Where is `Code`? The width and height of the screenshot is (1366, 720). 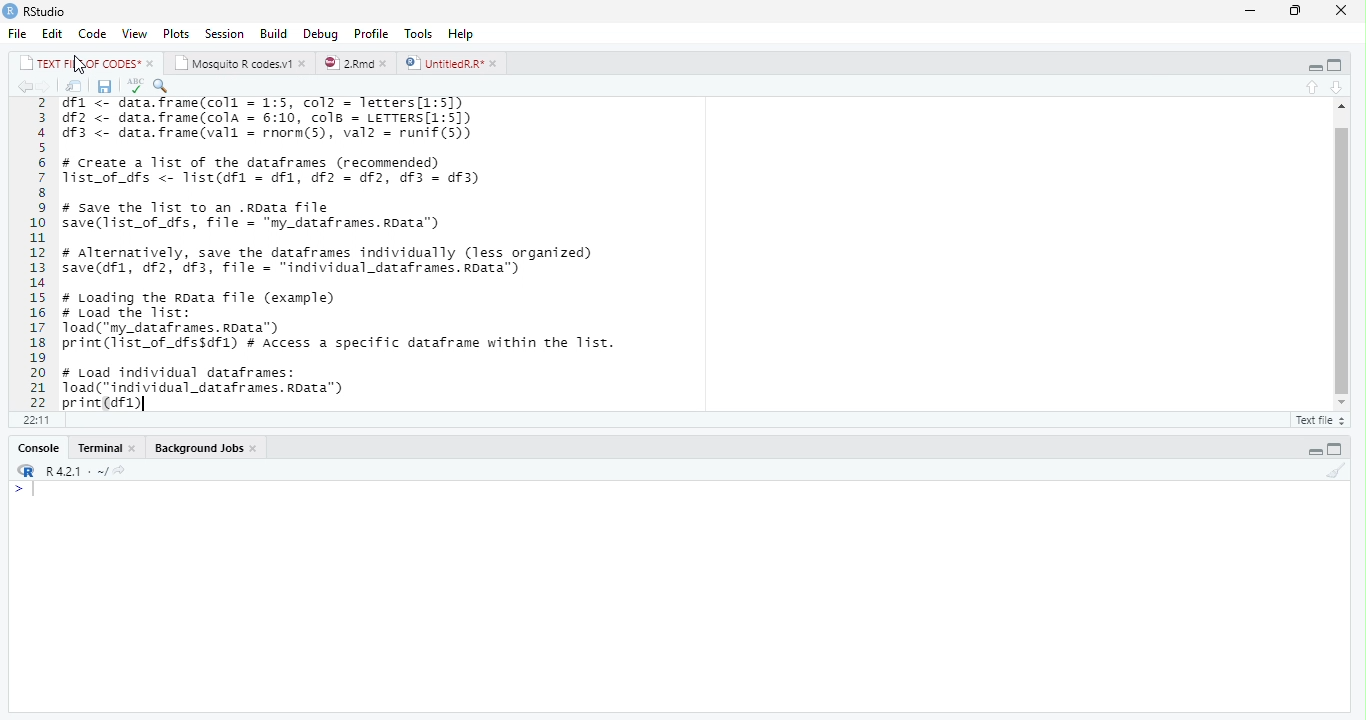
Code is located at coordinates (93, 34).